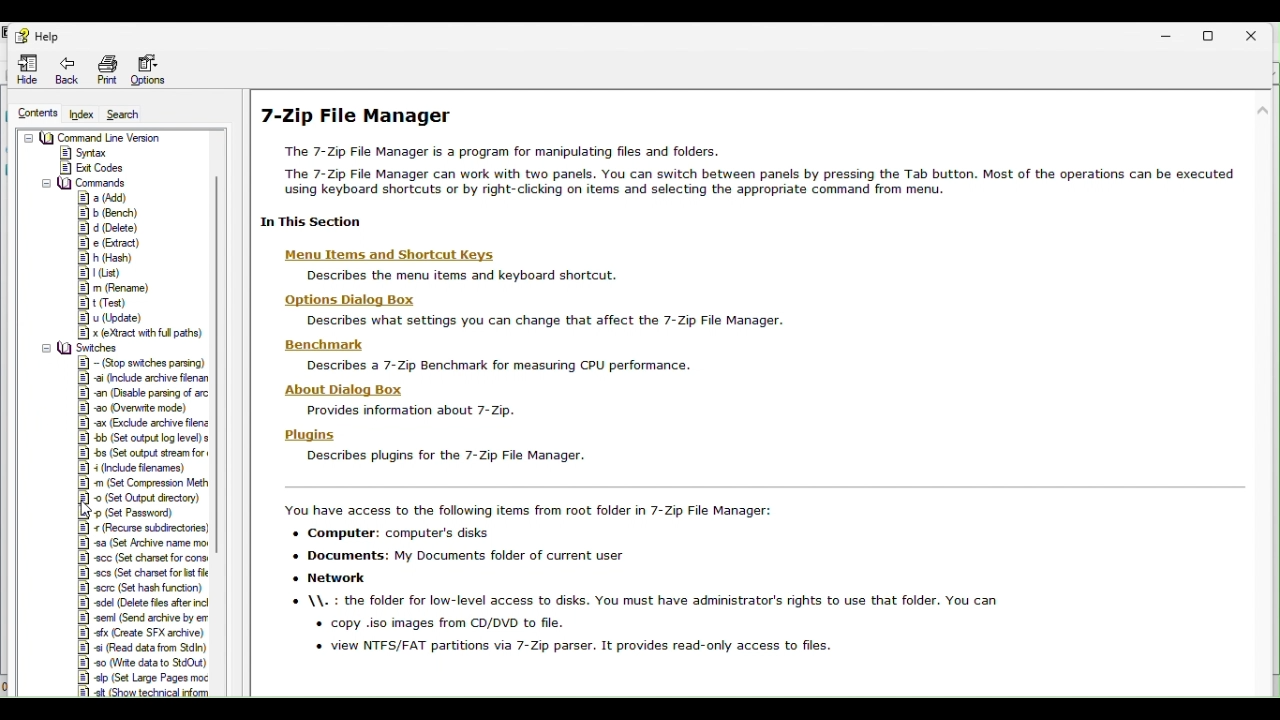 This screenshot has width=1280, height=720. Describe the element at coordinates (351, 300) in the screenshot. I see `options dialog box` at that location.